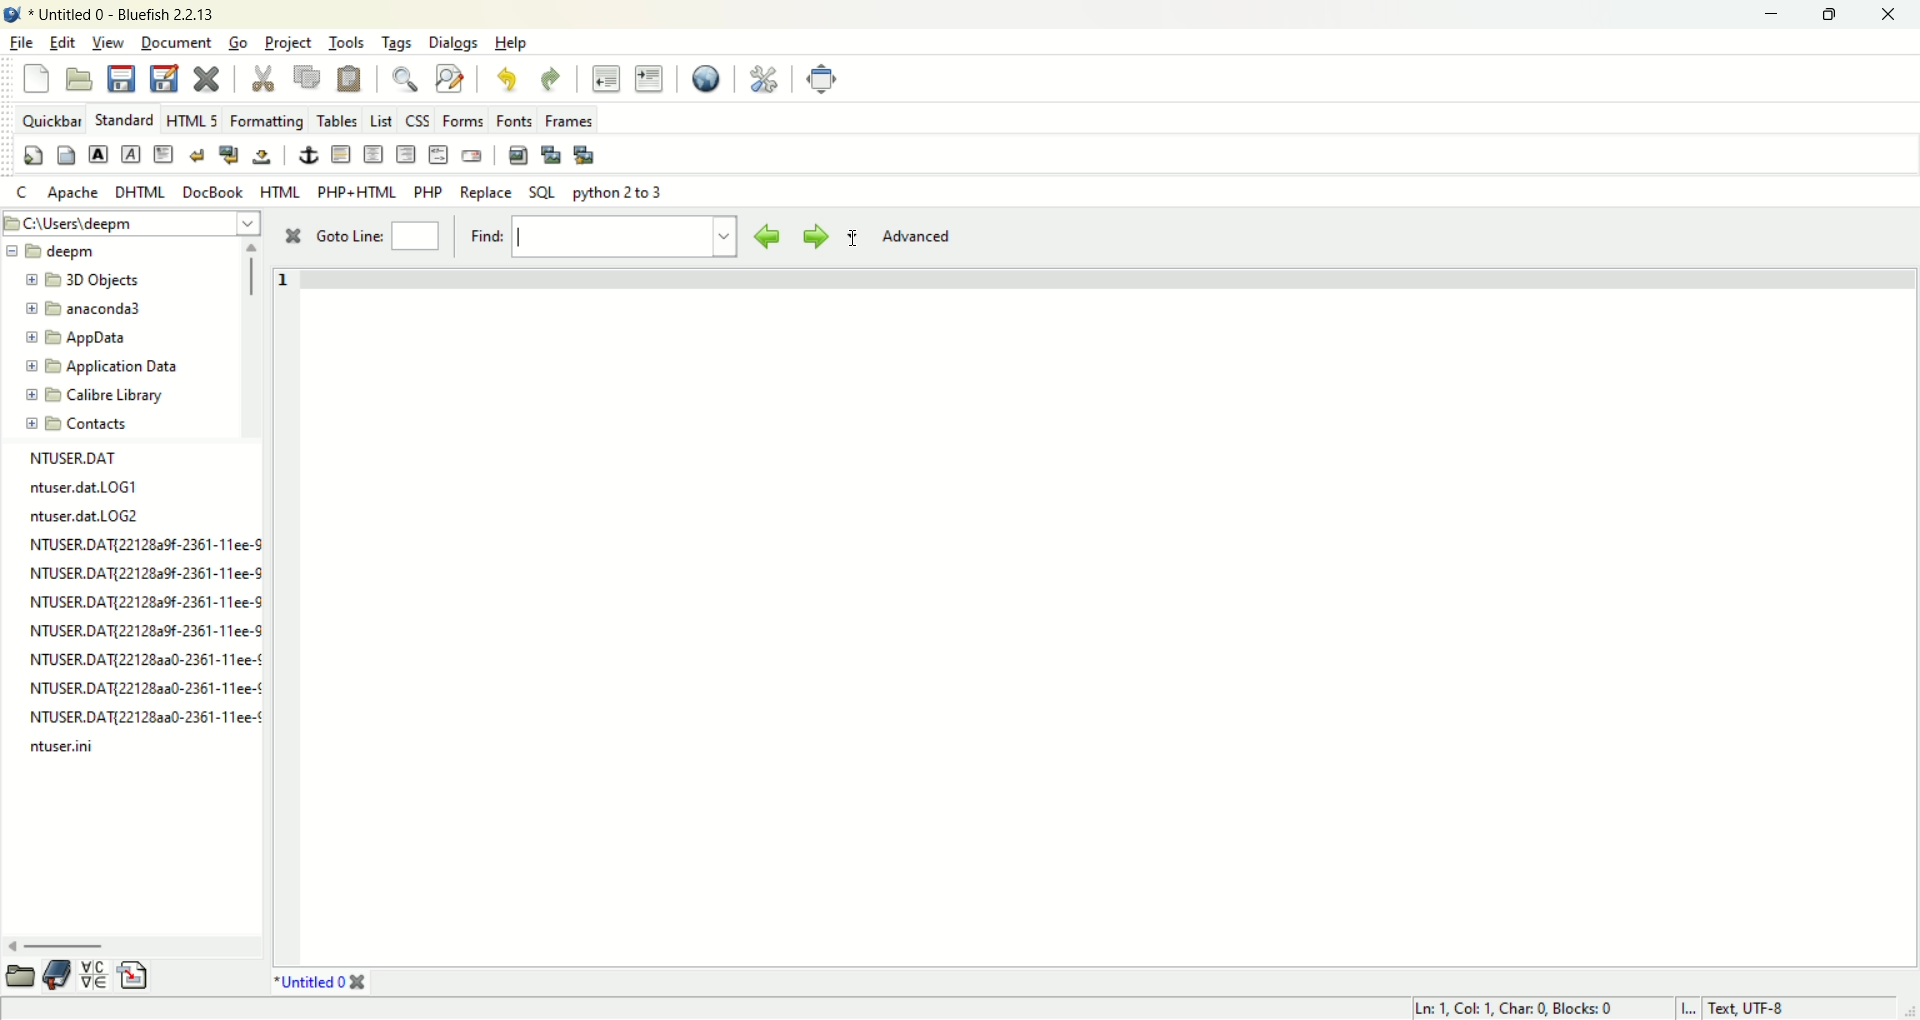 This screenshot has height=1020, width=1920. Describe the element at coordinates (1829, 15) in the screenshot. I see `maximize` at that location.